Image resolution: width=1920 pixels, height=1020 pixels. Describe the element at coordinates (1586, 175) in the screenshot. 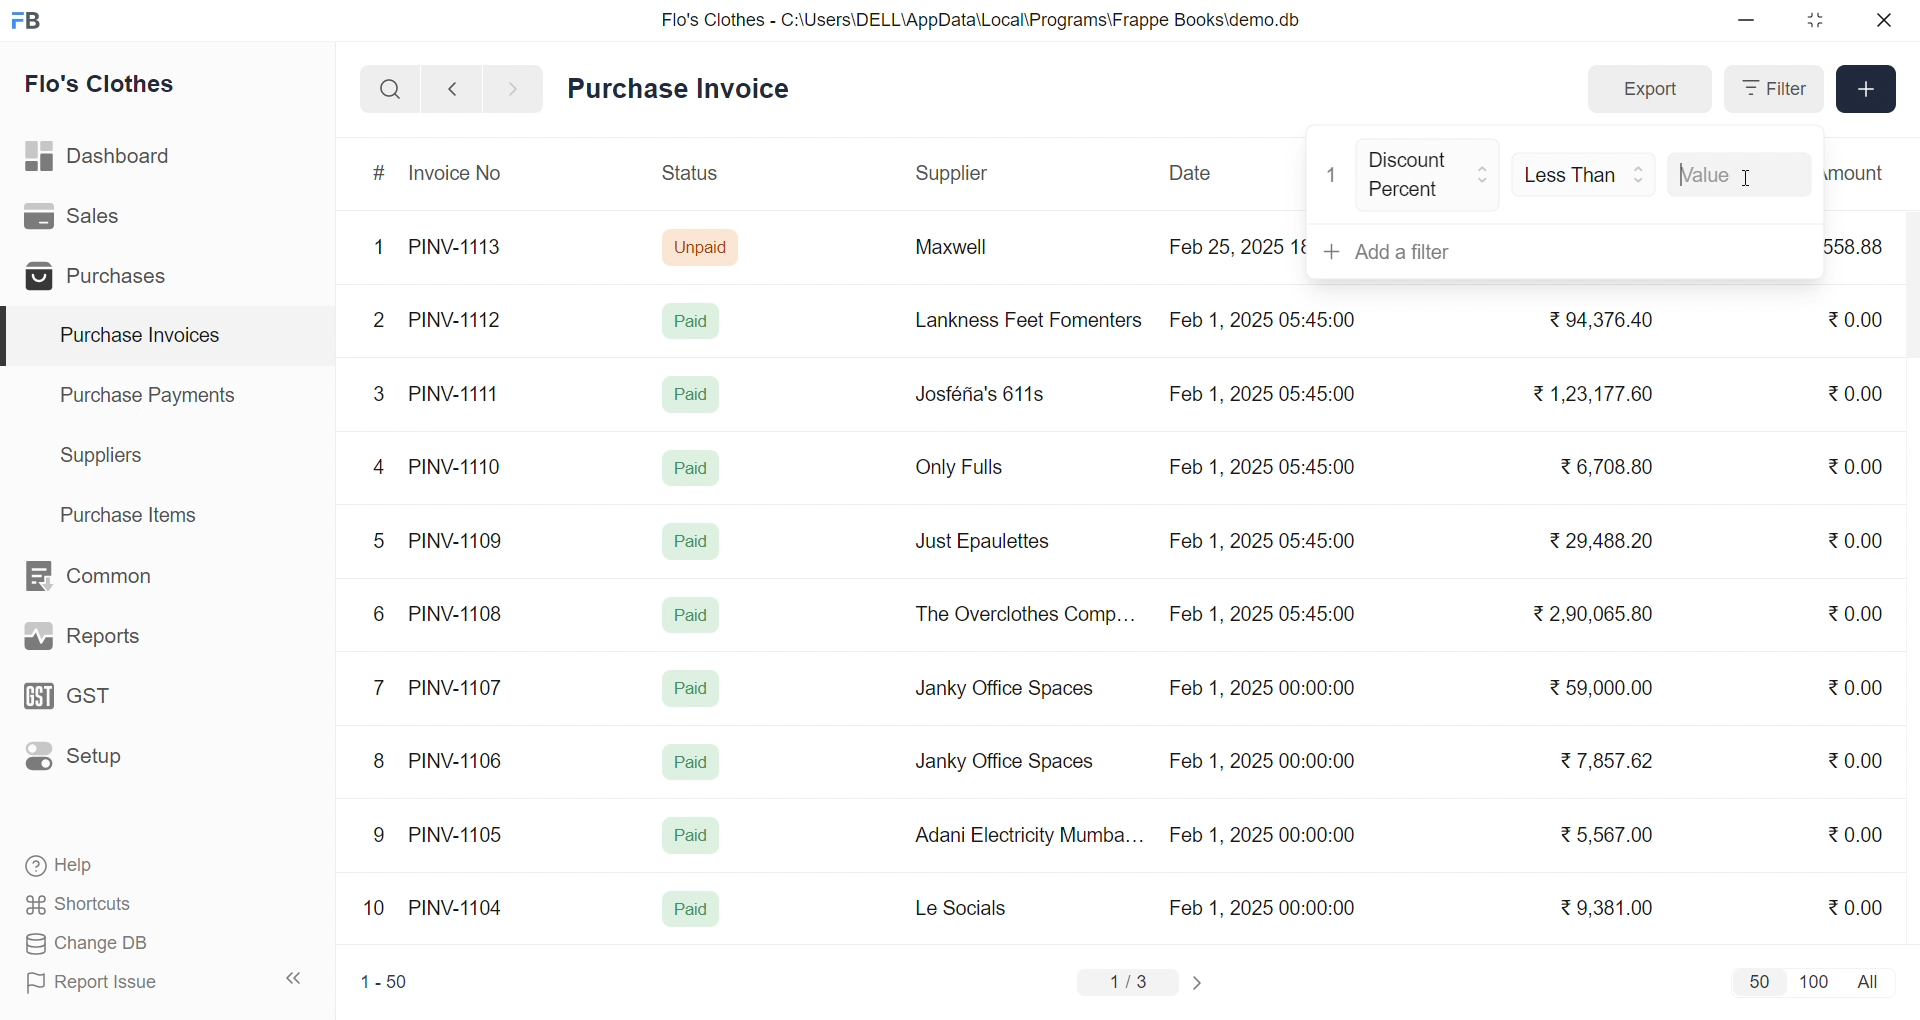

I see `Less Than` at that location.